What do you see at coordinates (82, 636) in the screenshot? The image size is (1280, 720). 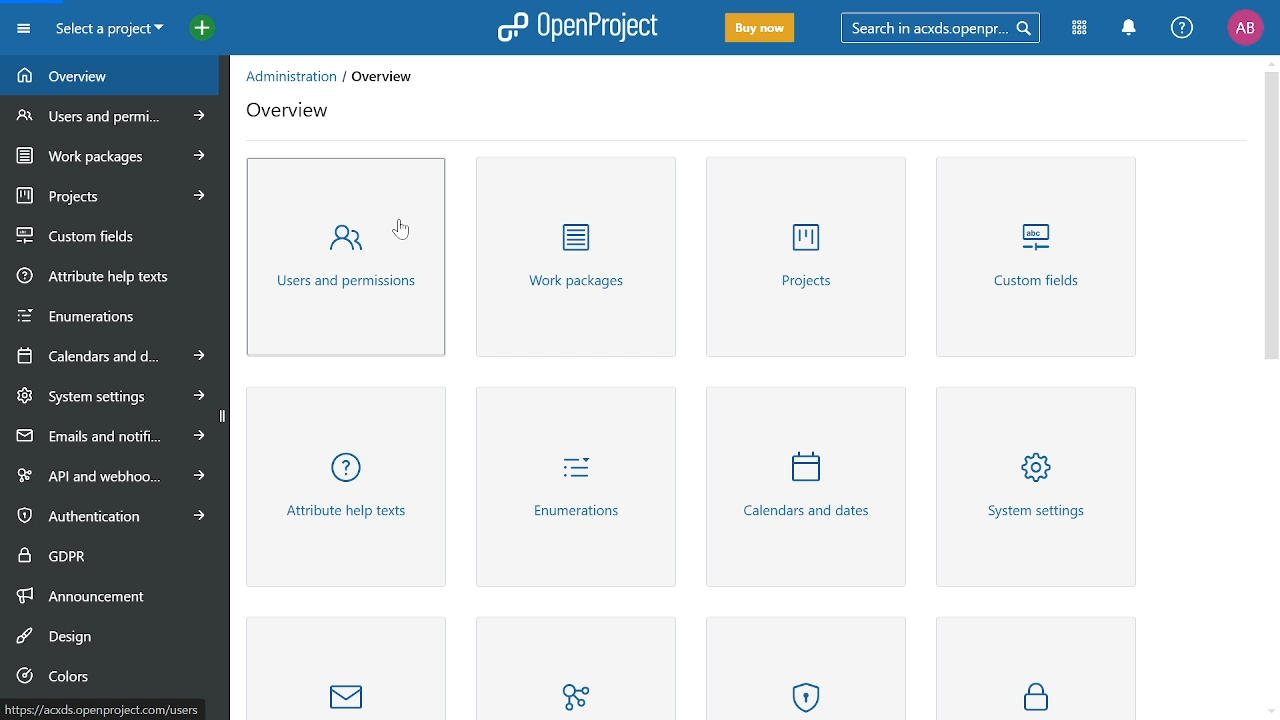 I see `Design` at bounding box center [82, 636].